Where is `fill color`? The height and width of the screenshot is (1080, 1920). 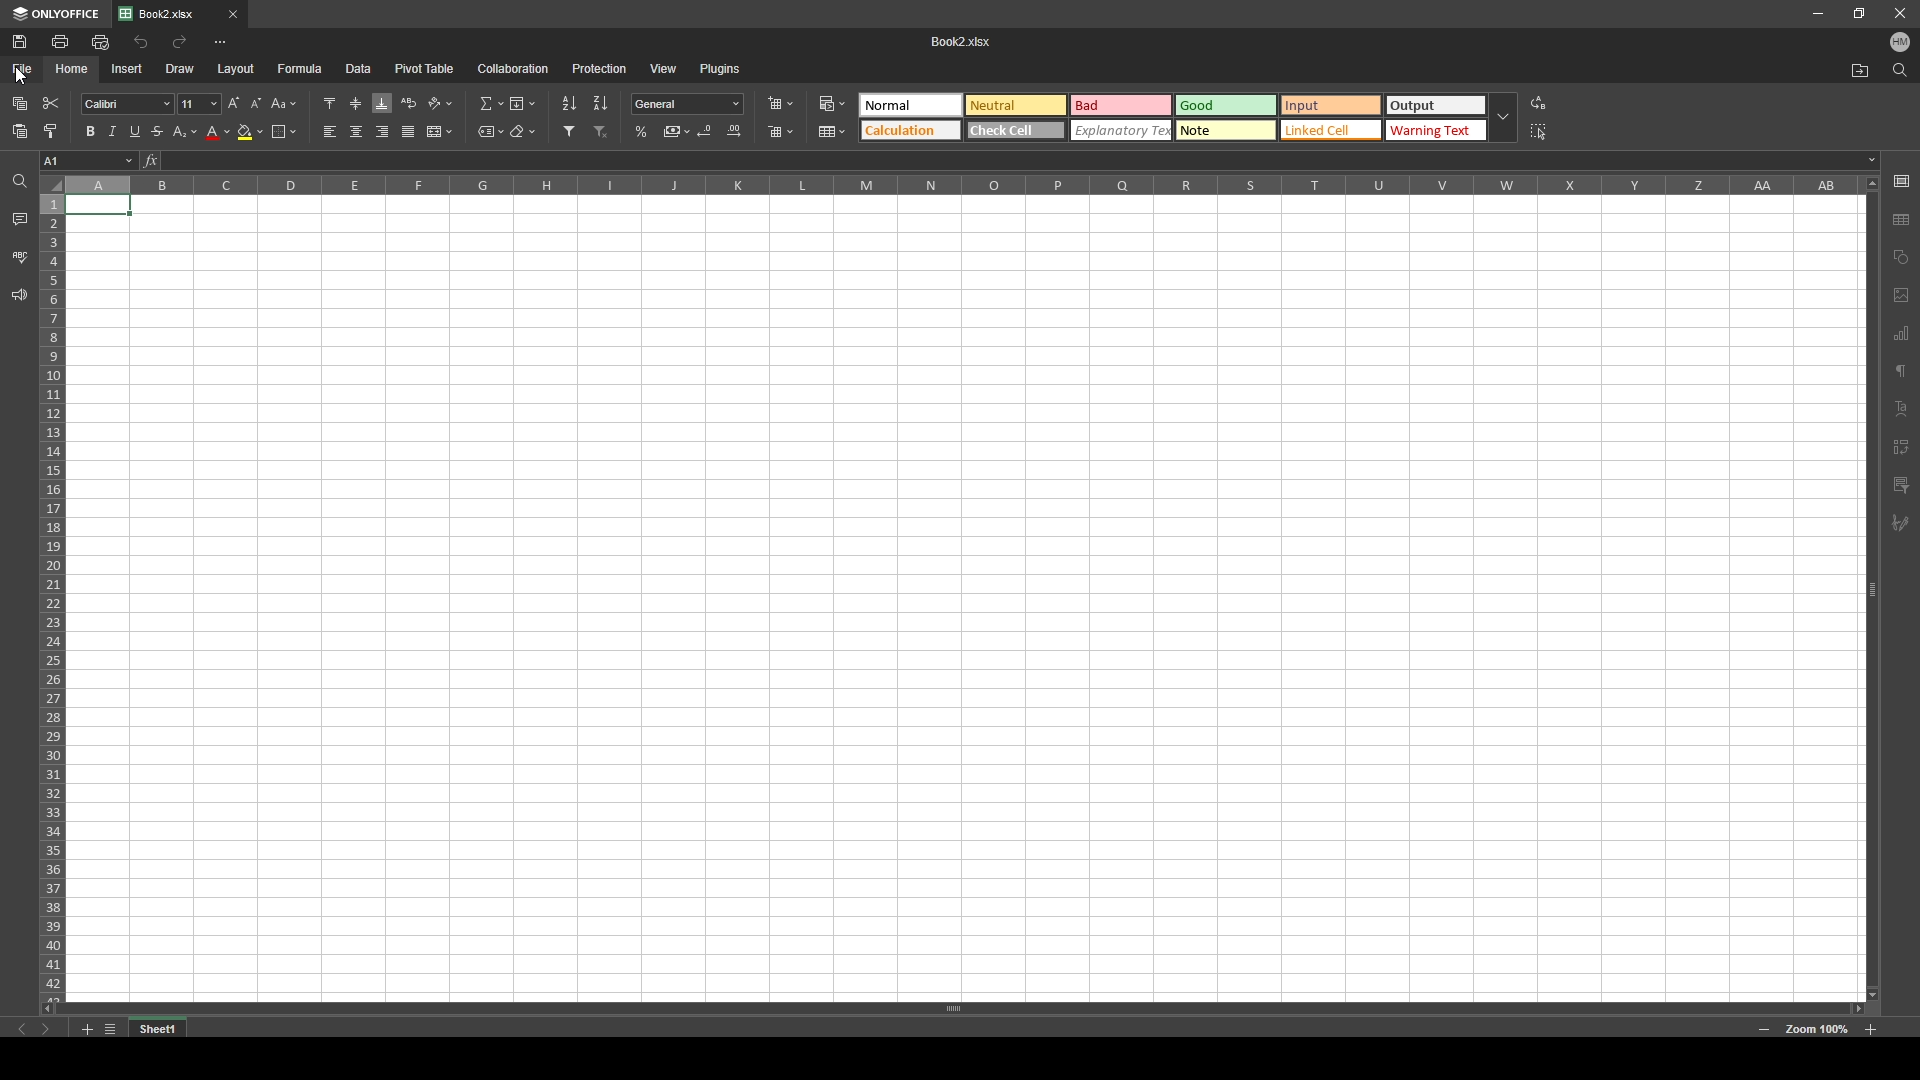 fill color is located at coordinates (252, 132).